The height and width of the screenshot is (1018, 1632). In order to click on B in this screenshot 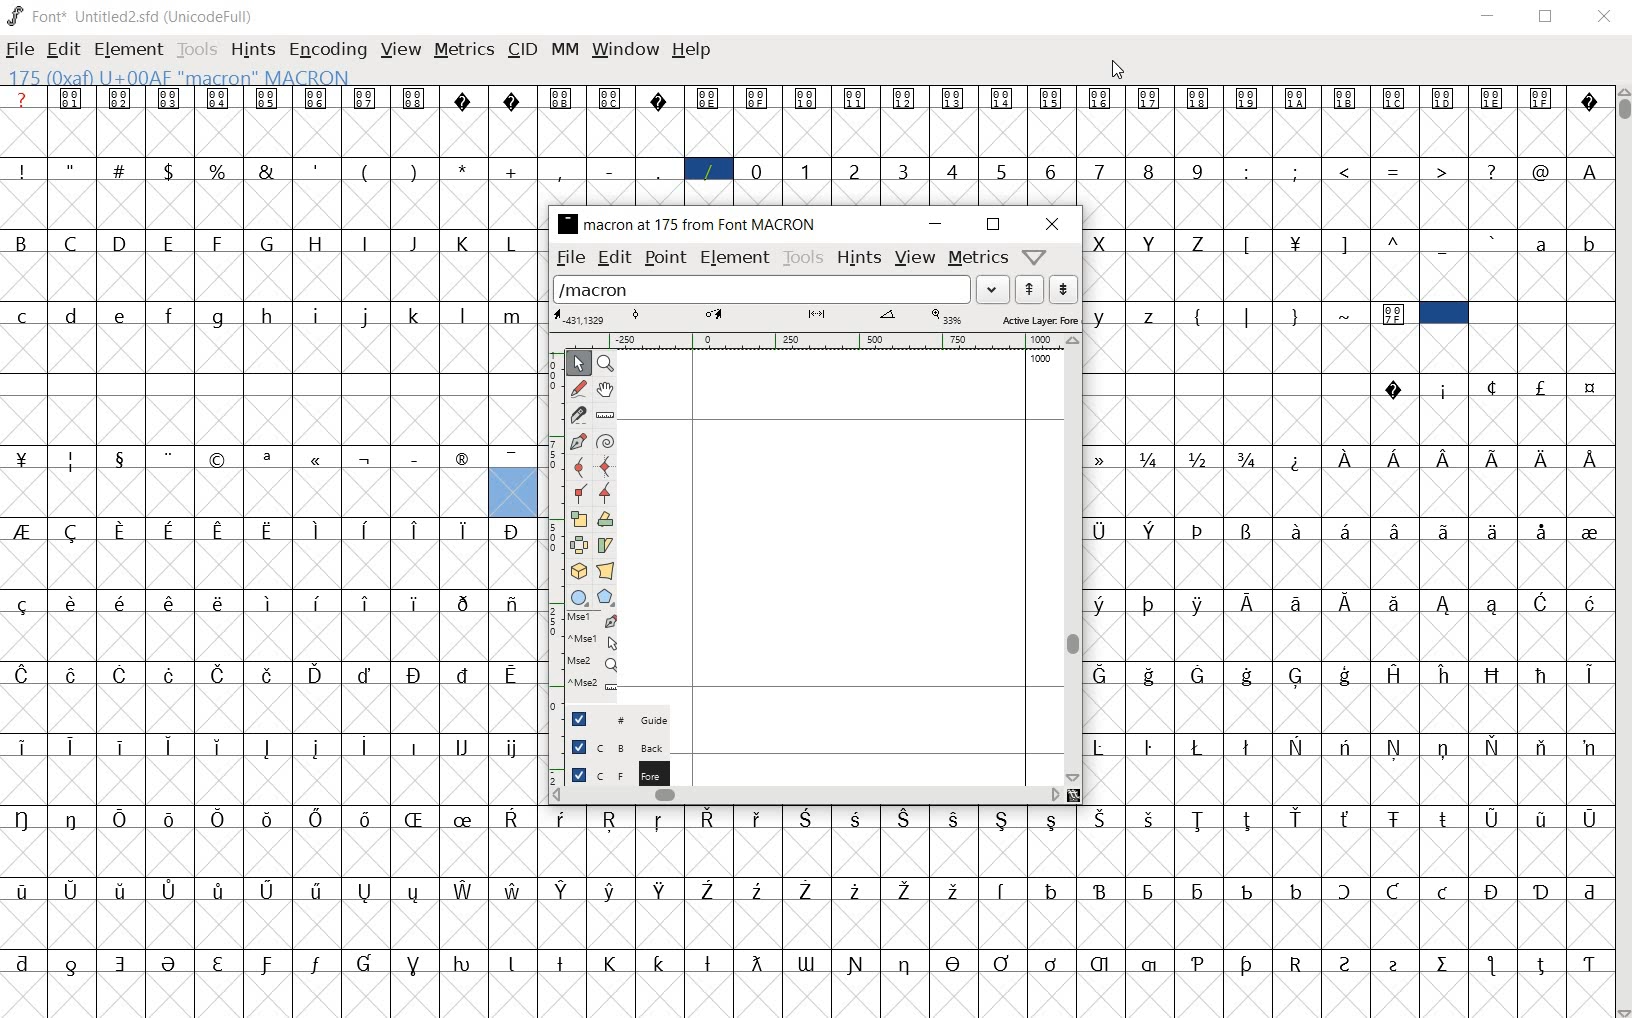, I will do `click(23, 241)`.